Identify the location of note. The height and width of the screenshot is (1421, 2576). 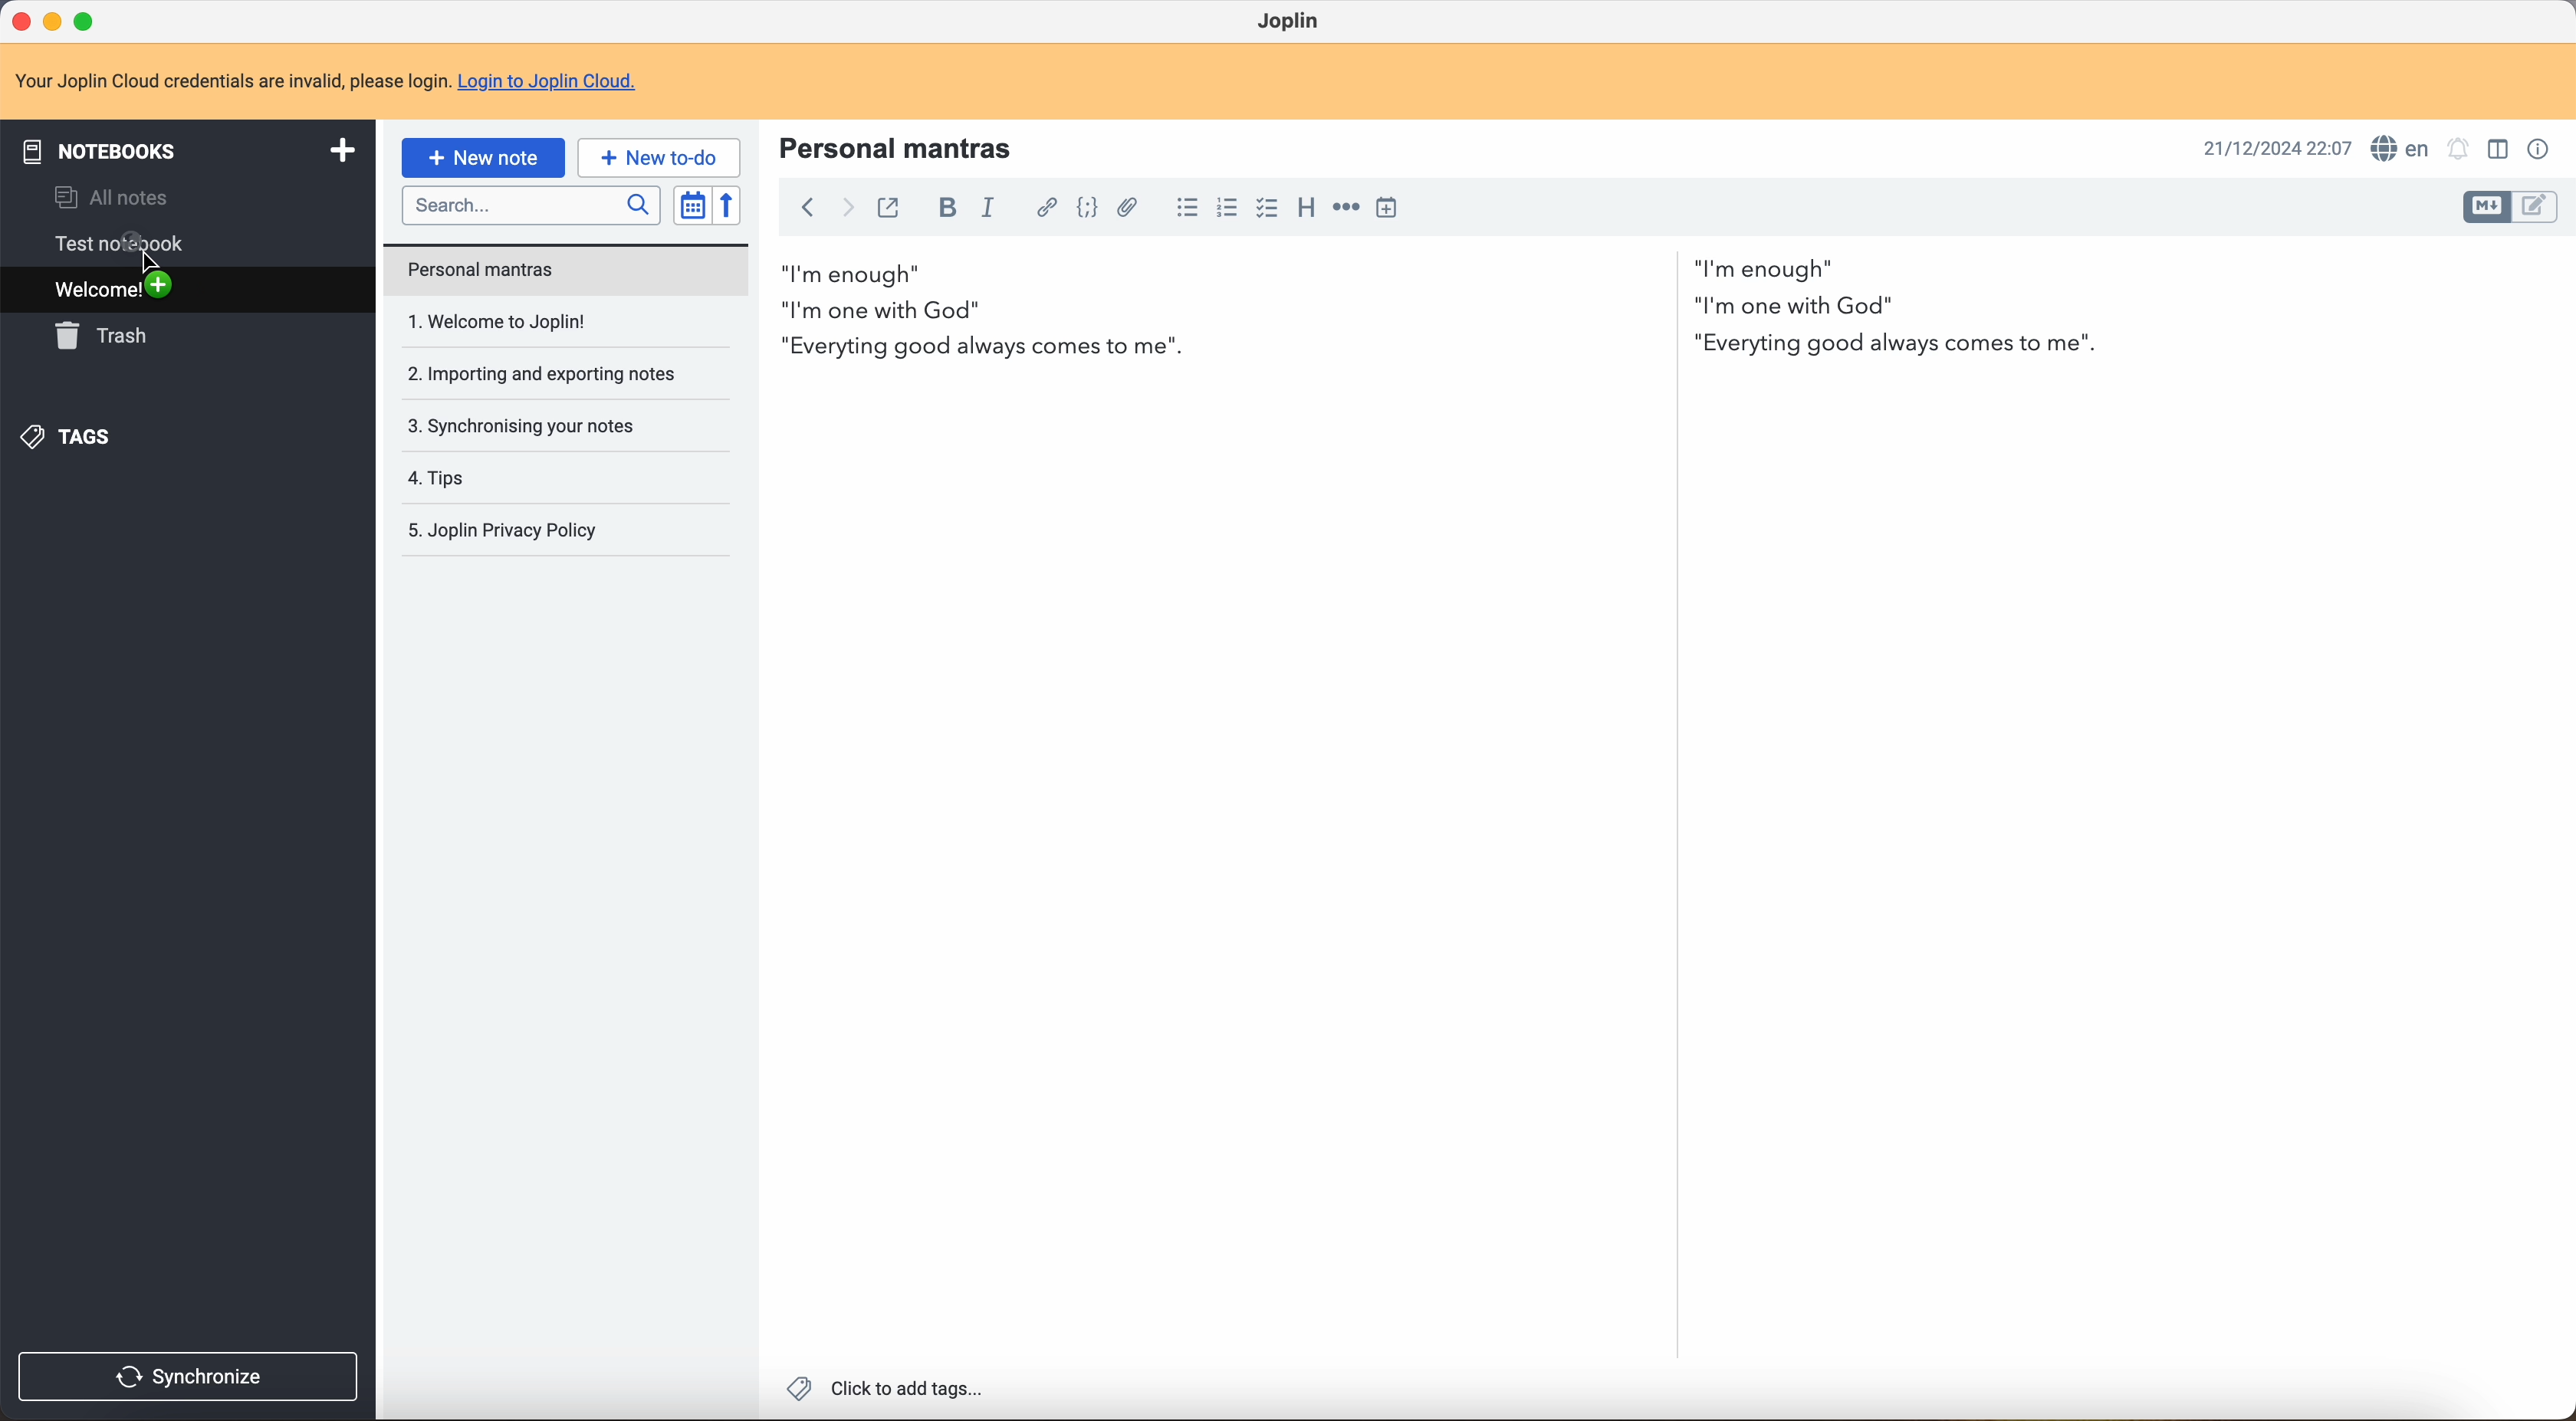
(225, 81).